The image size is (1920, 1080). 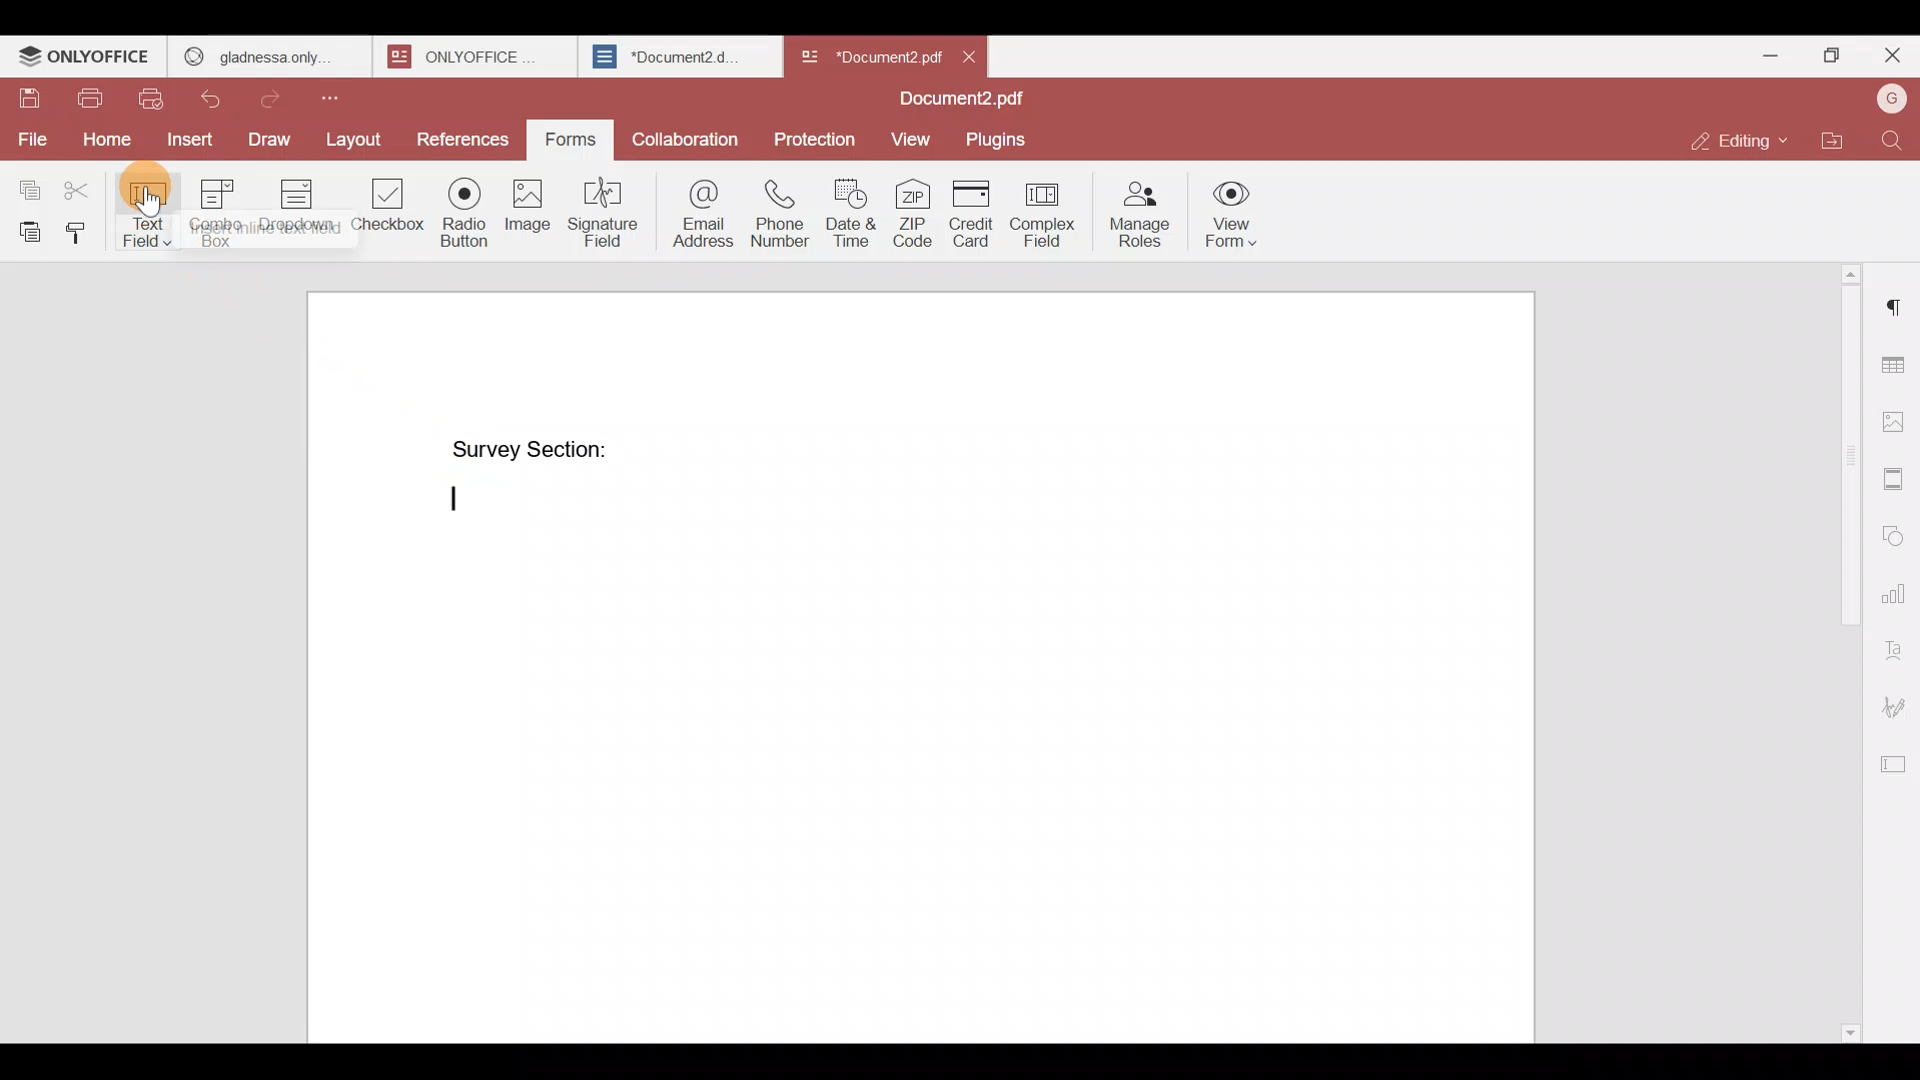 I want to click on Copy style, so click(x=78, y=228).